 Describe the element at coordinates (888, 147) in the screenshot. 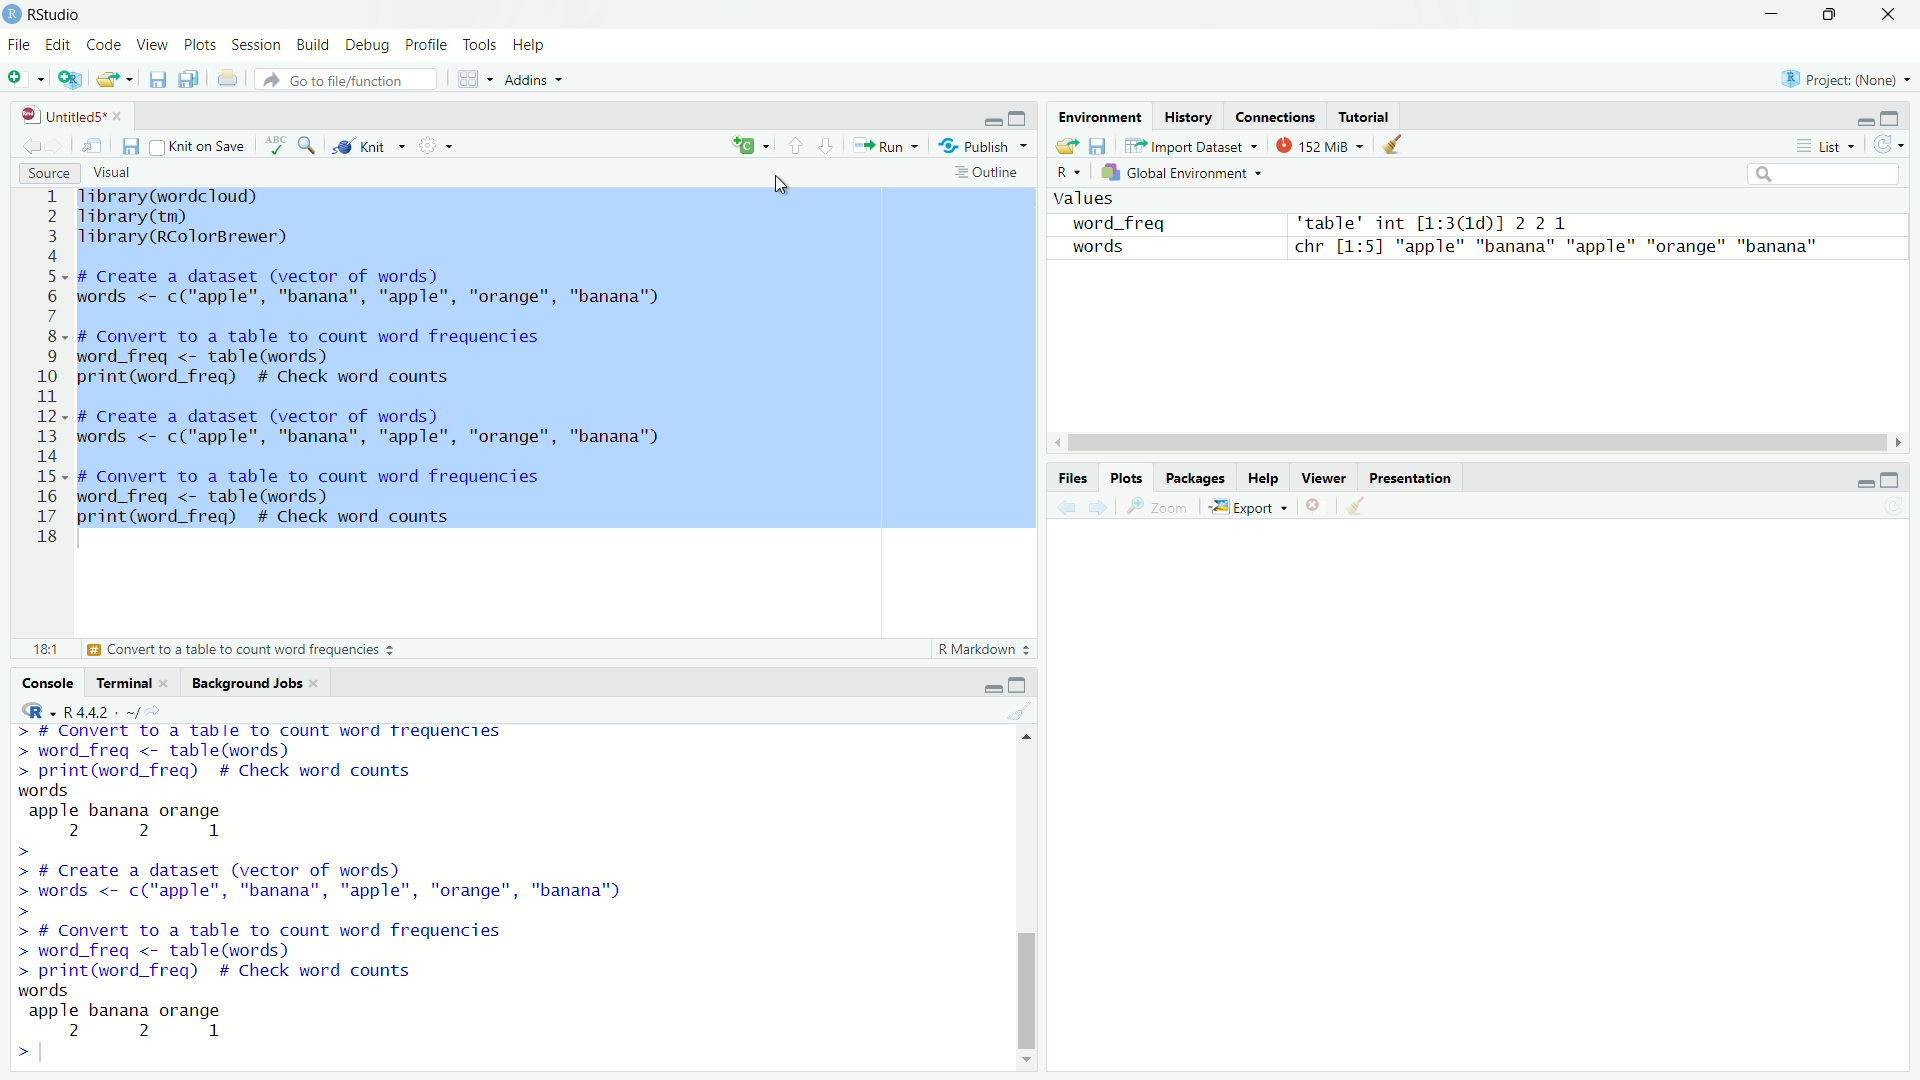

I see `Run` at that location.